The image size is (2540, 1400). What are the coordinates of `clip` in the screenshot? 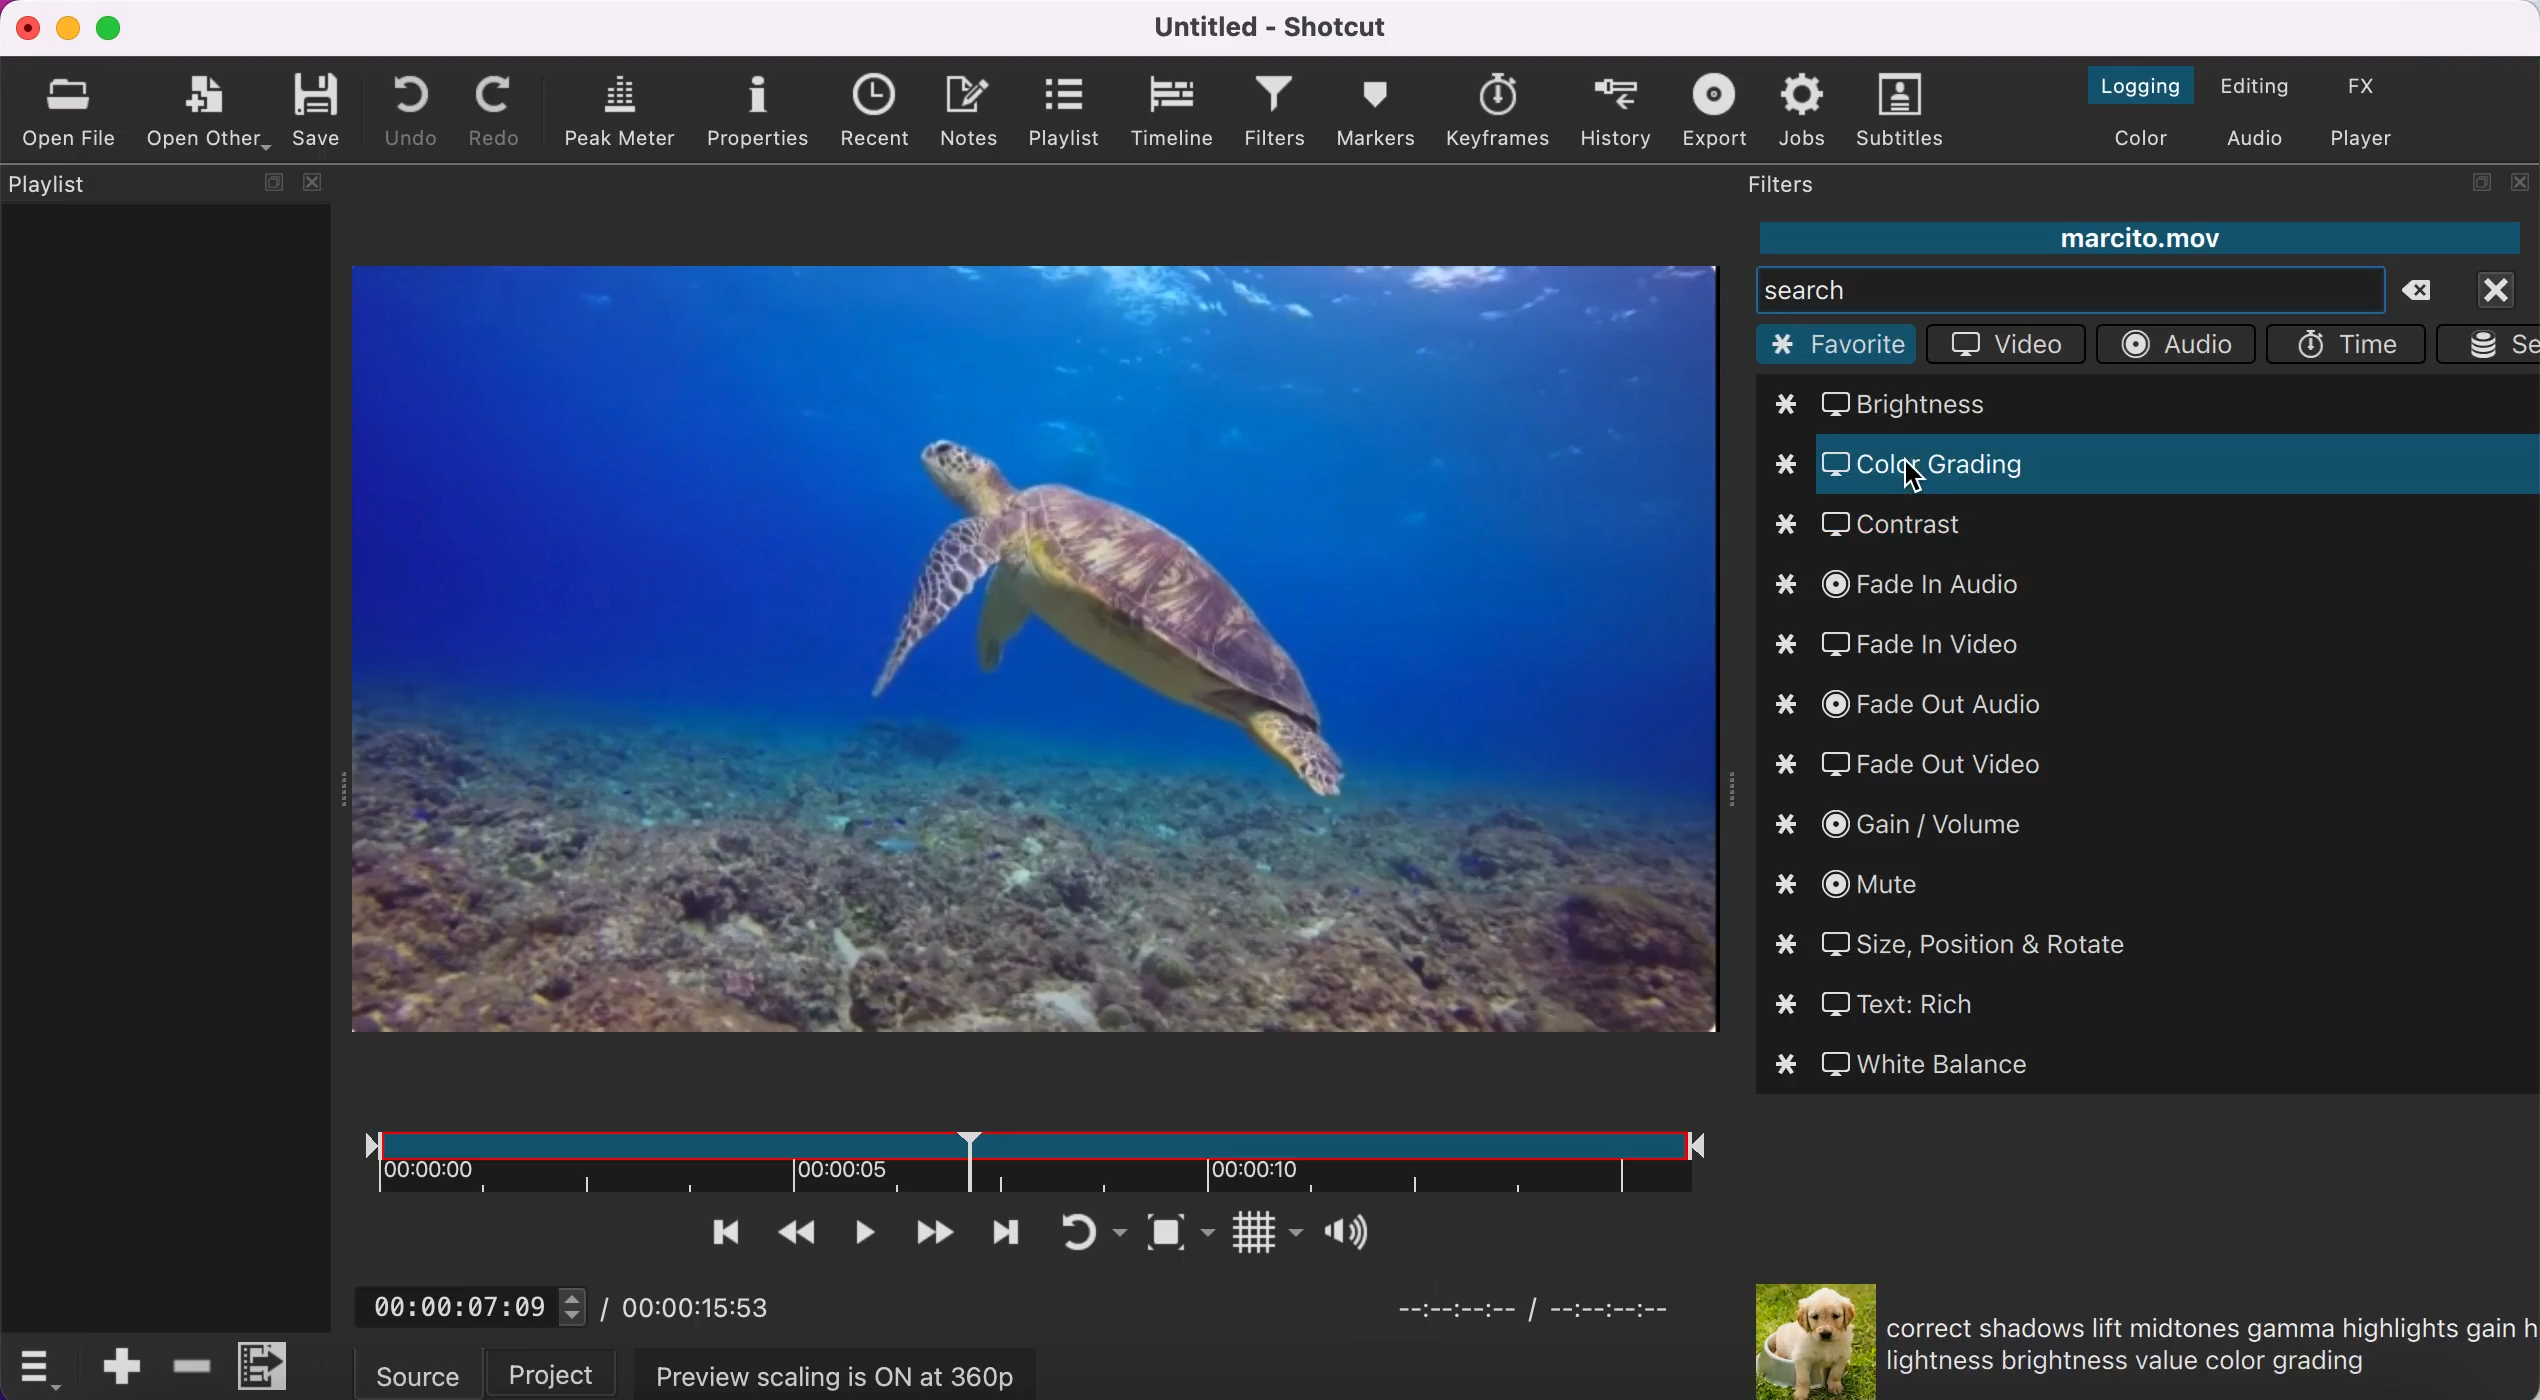 It's located at (1038, 662).